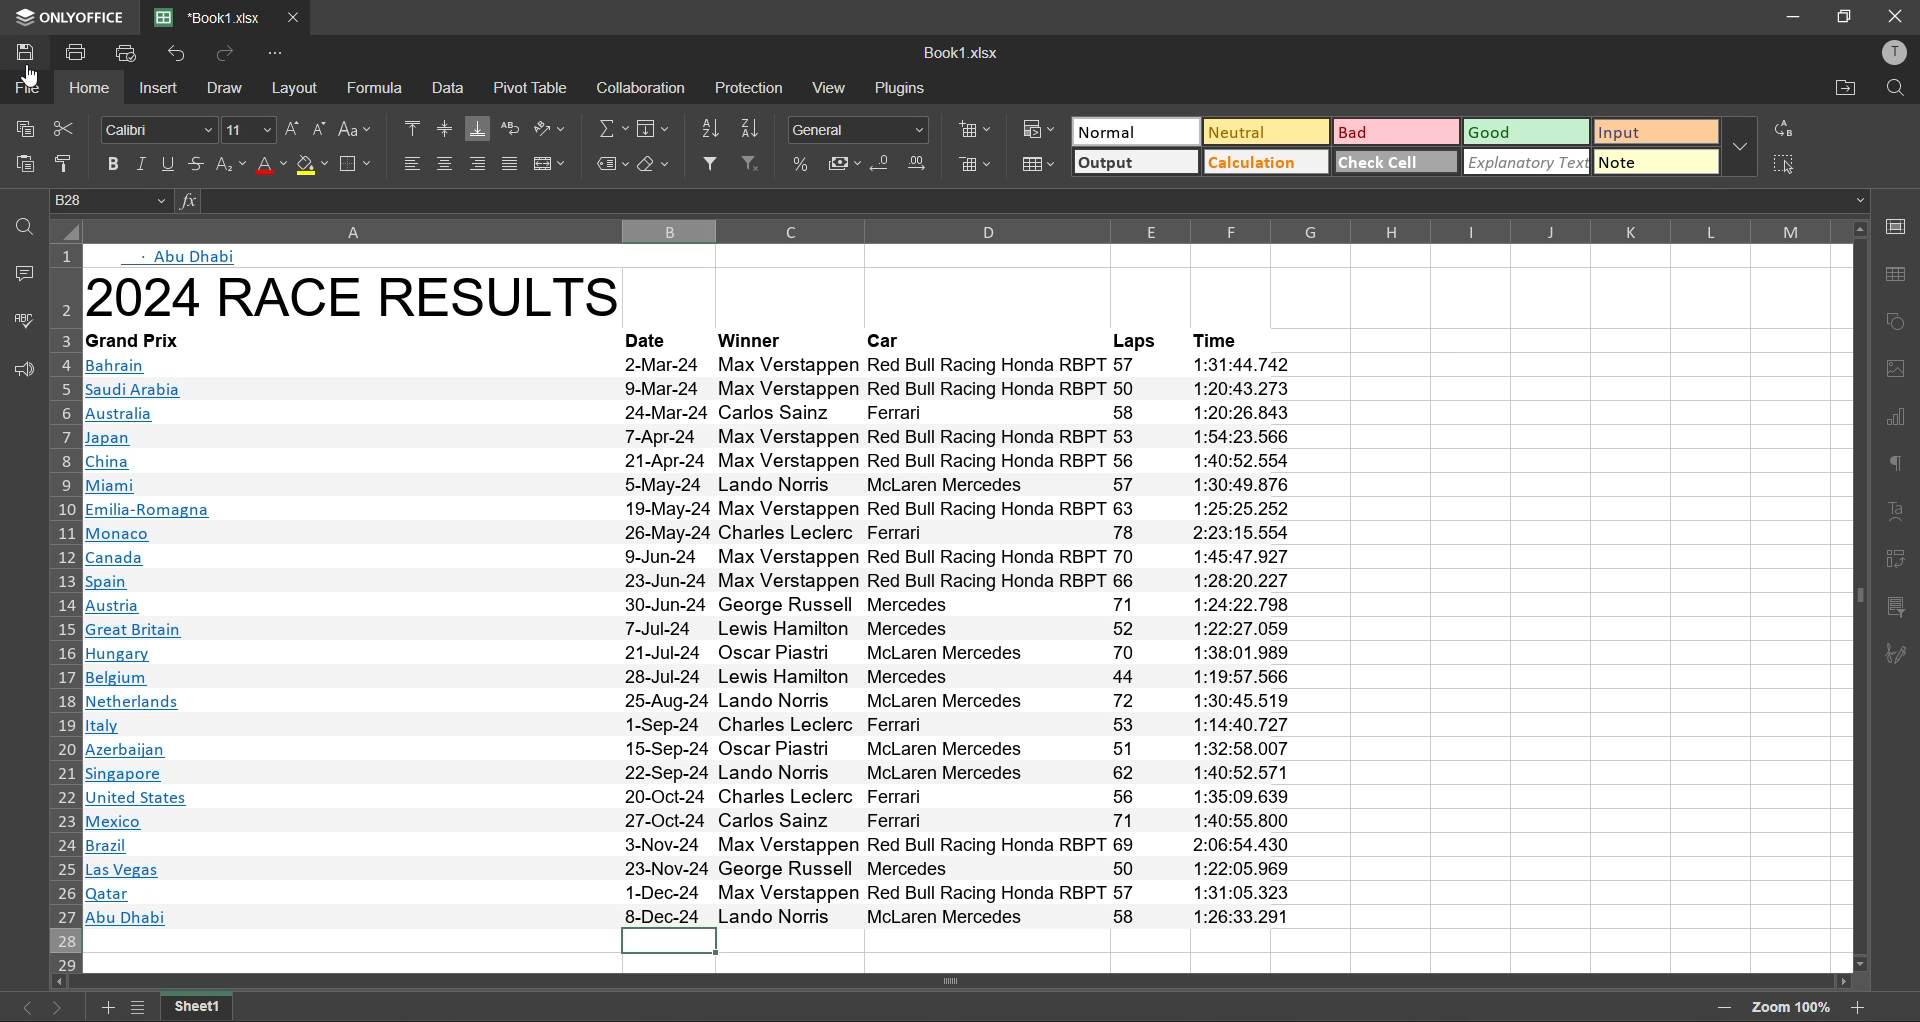 This screenshot has width=1920, height=1022. Describe the element at coordinates (688, 533) in the screenshot. I see `‘Monaco 26-May-24 Charles Leclerc Ferrari 78 2:23:15.554` at that location.